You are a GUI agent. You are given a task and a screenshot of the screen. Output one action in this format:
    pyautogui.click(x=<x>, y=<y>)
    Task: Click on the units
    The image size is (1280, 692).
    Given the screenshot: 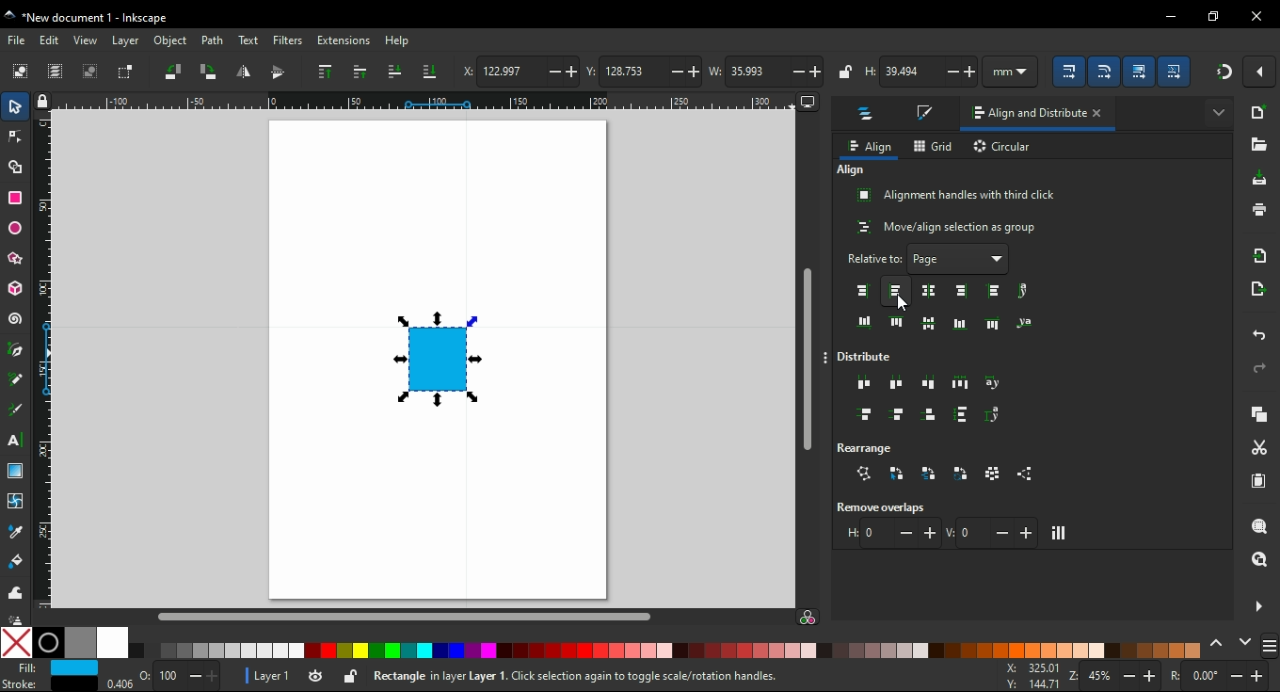 What is the action you would take?
    pyautogui.click(x=1010, y=71)
    